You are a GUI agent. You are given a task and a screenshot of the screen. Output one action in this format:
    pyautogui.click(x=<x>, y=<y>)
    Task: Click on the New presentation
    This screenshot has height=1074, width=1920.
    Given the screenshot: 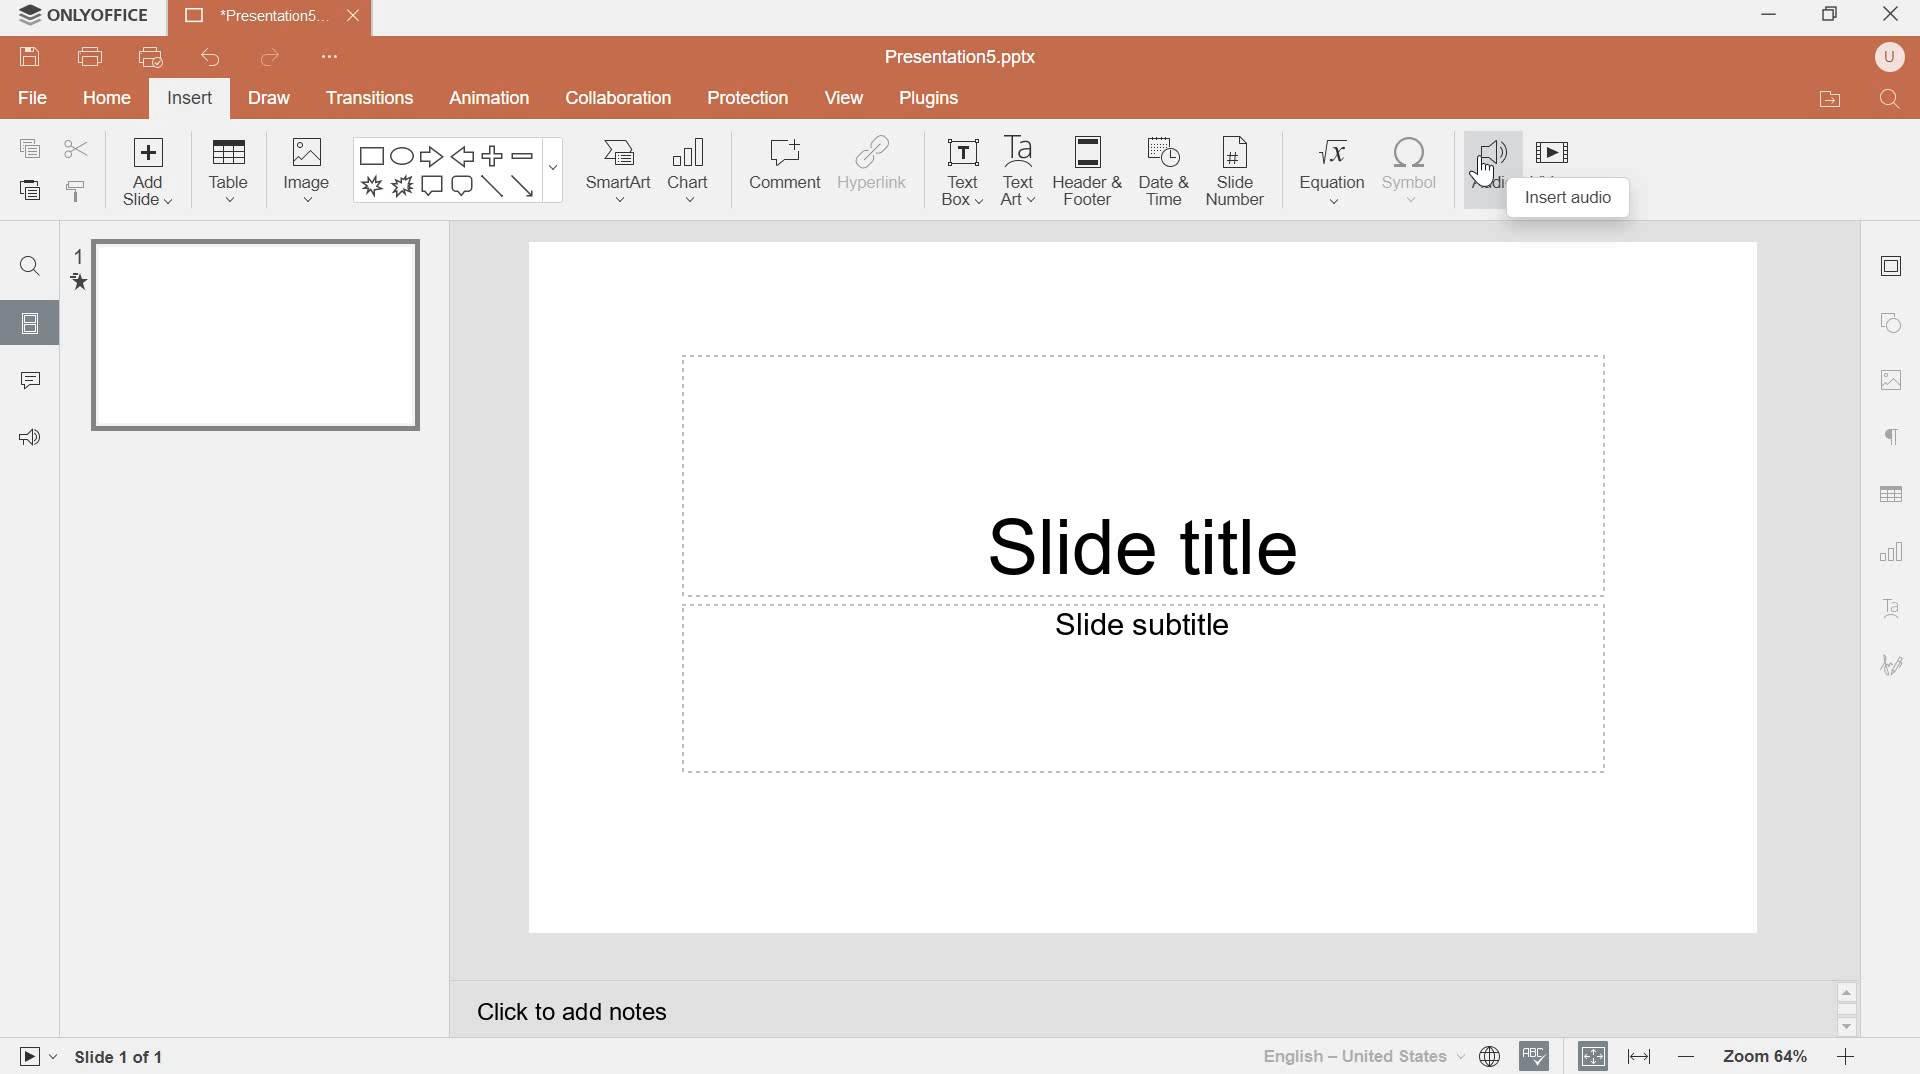 What is the action you would take?
    pyautogui.click(x=271, y=15)
    